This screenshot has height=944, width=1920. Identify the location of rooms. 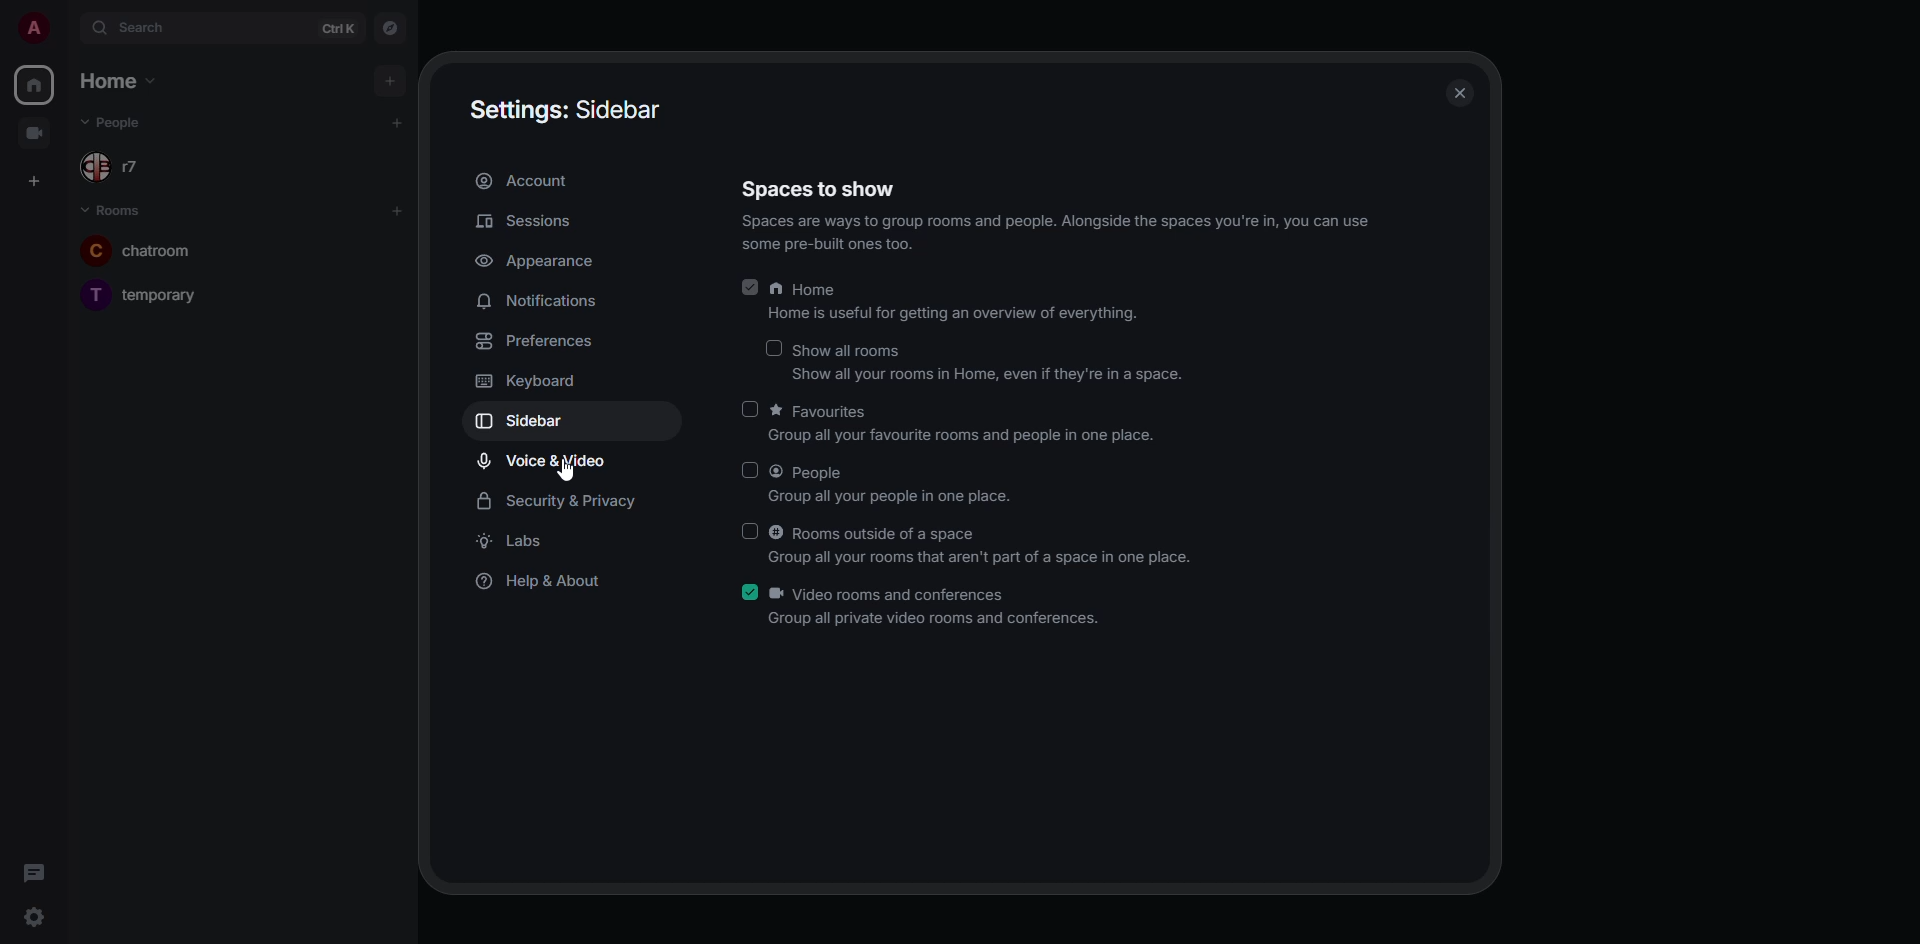
(114, 207).